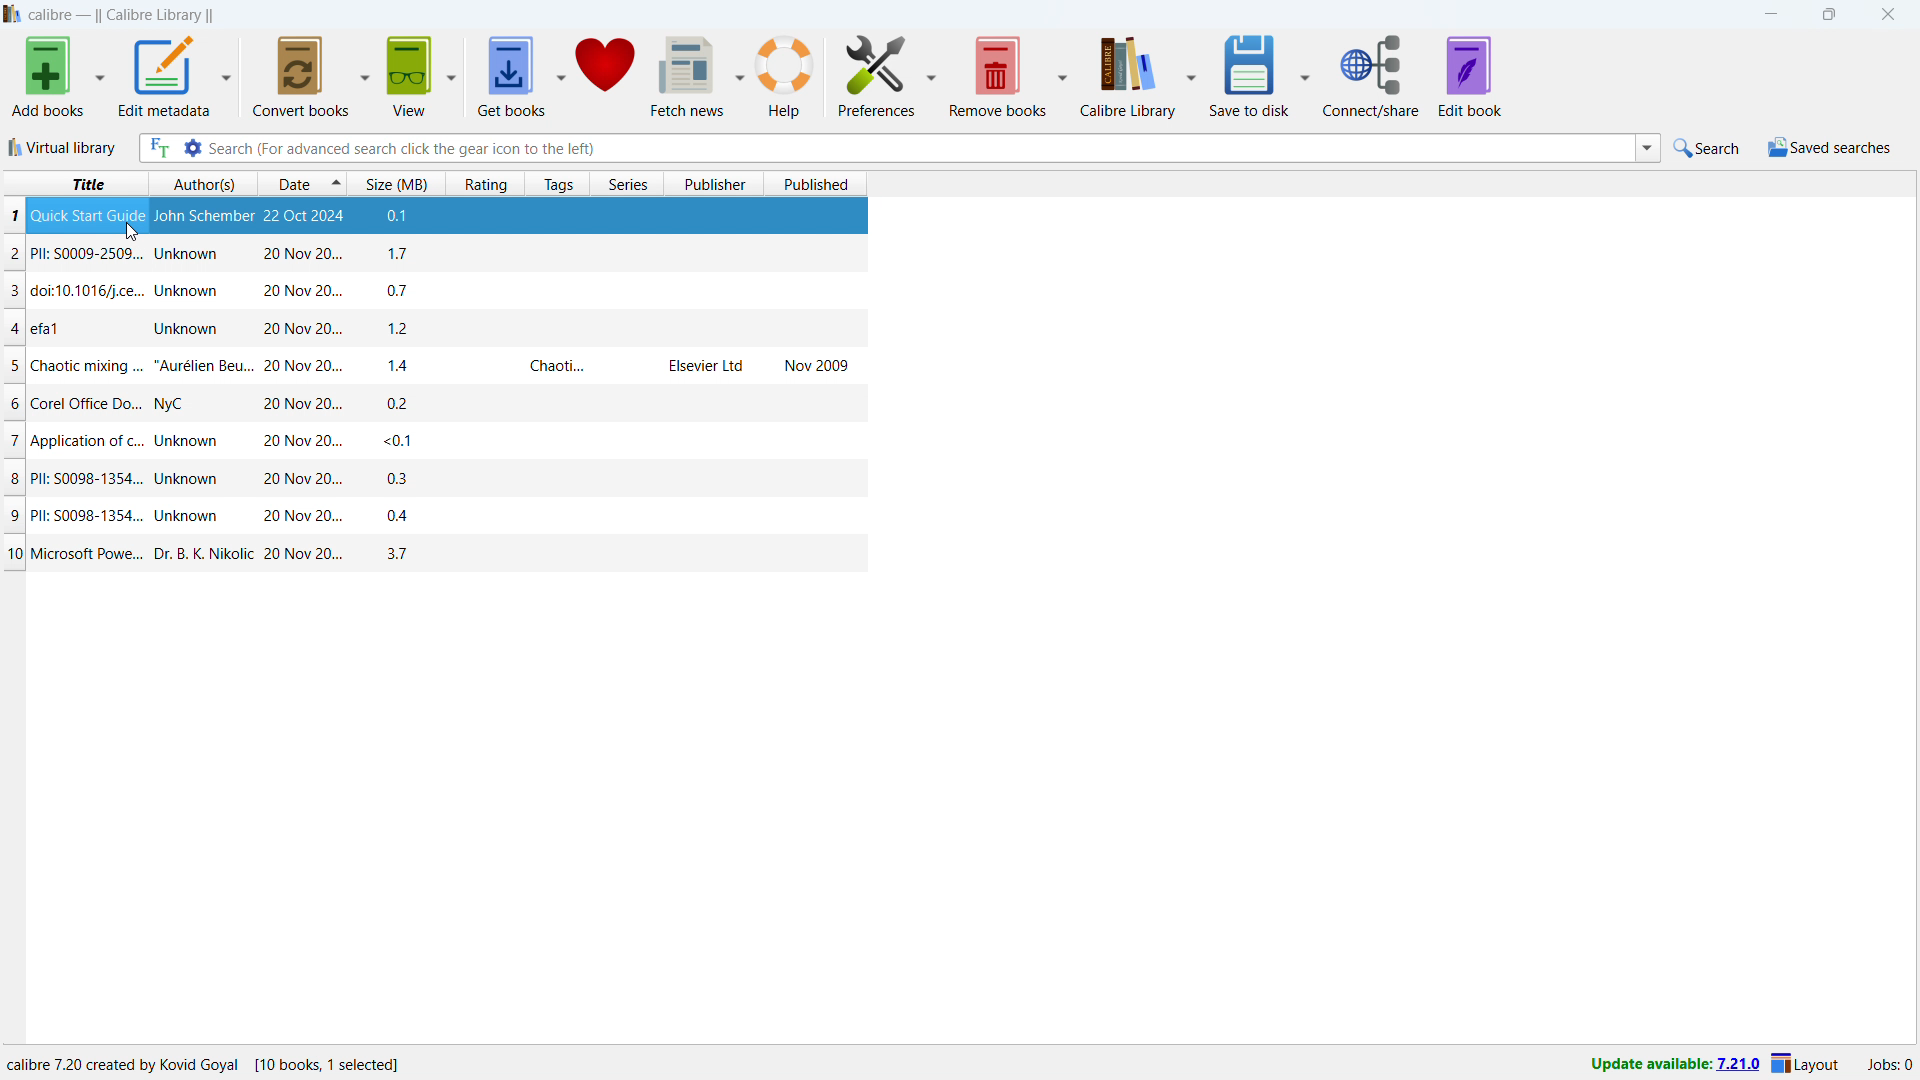 The width and height of the screenshot is (1920, 1080). What do you see at coordinates (1706, 147) in the screenshot?
I see `do a quick search` at bounding box center [1706, 147].